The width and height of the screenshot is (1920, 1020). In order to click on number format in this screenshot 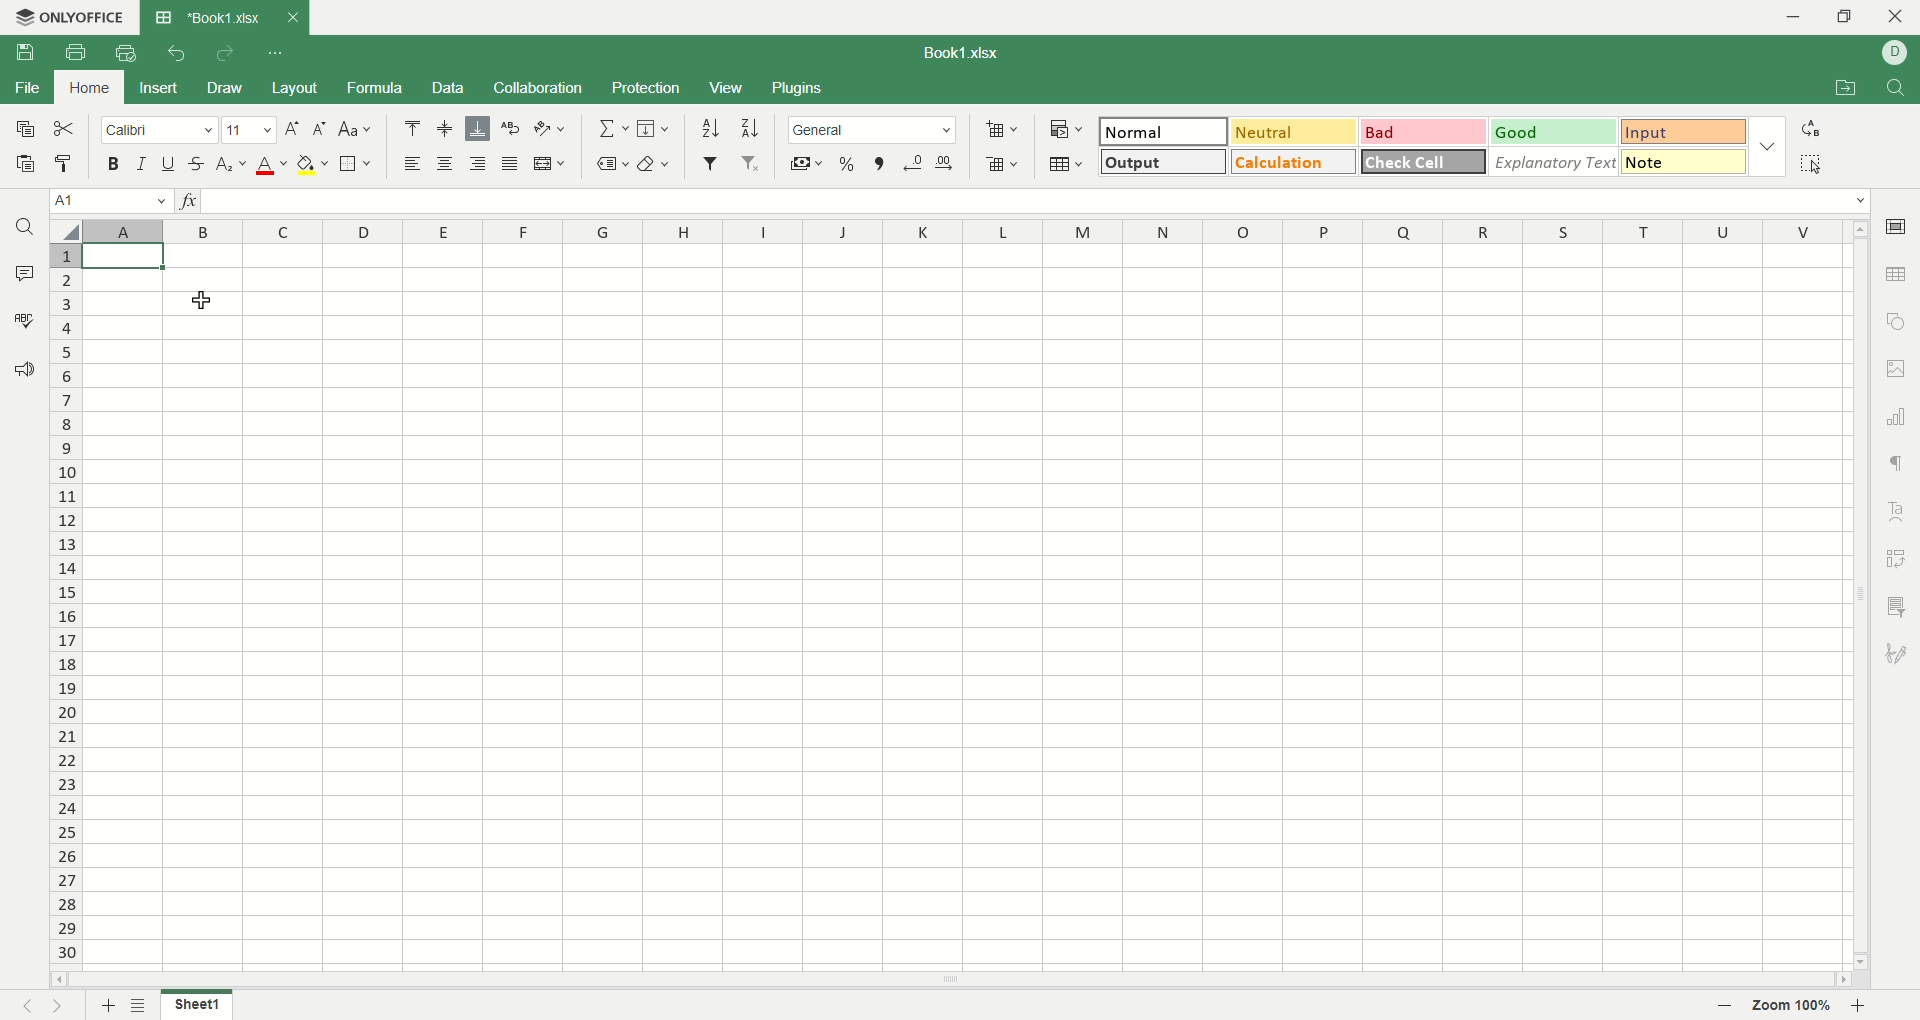, I will do `click(871, 128)`.